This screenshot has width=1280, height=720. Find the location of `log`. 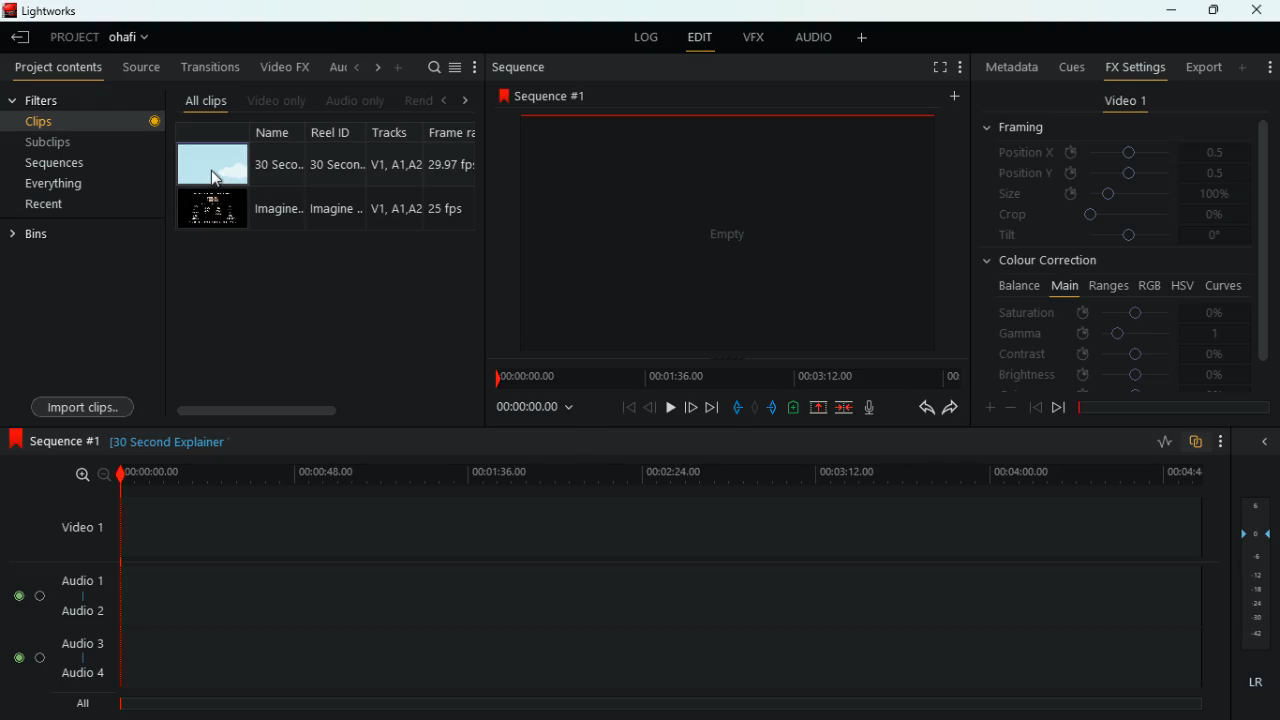

log is located at coordinates (643, 35).